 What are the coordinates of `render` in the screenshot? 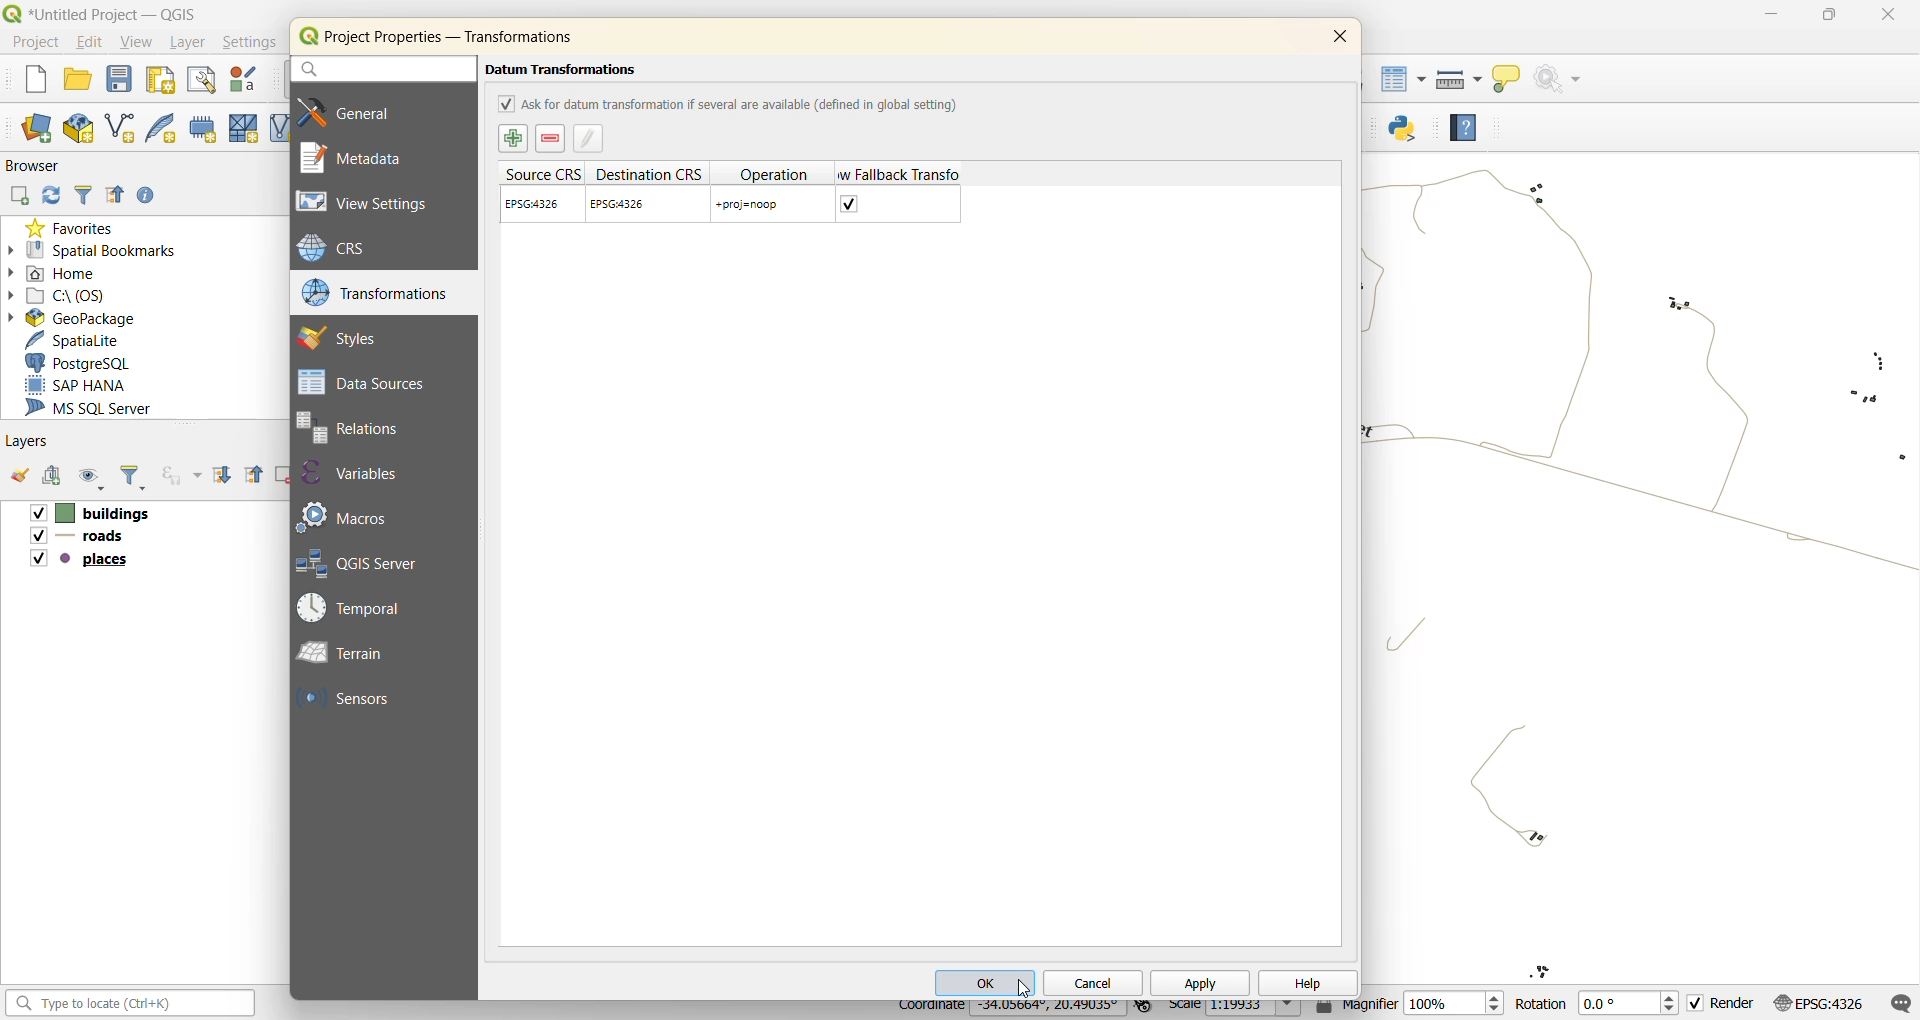 It's located at (1726, 1003).